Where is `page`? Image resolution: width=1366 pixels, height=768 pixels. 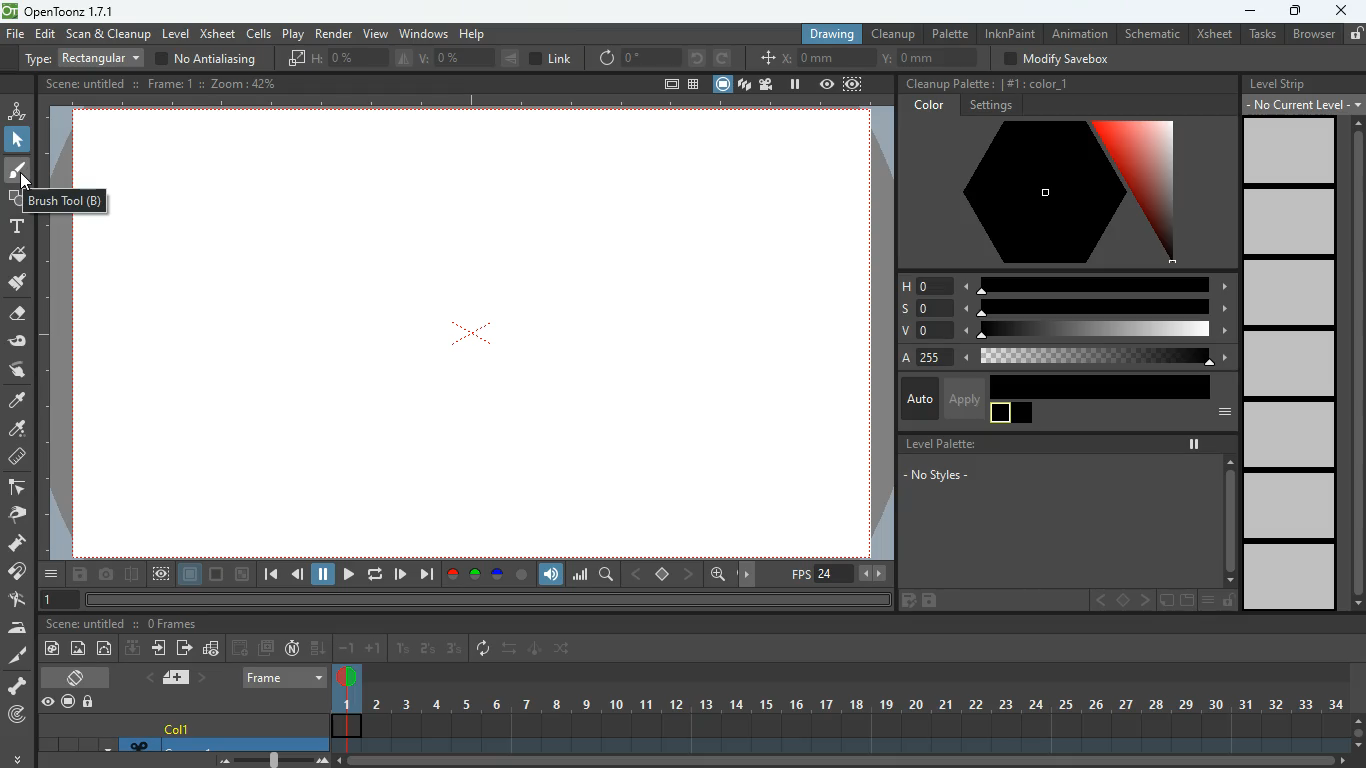 page is located at coordinates (191, 575).